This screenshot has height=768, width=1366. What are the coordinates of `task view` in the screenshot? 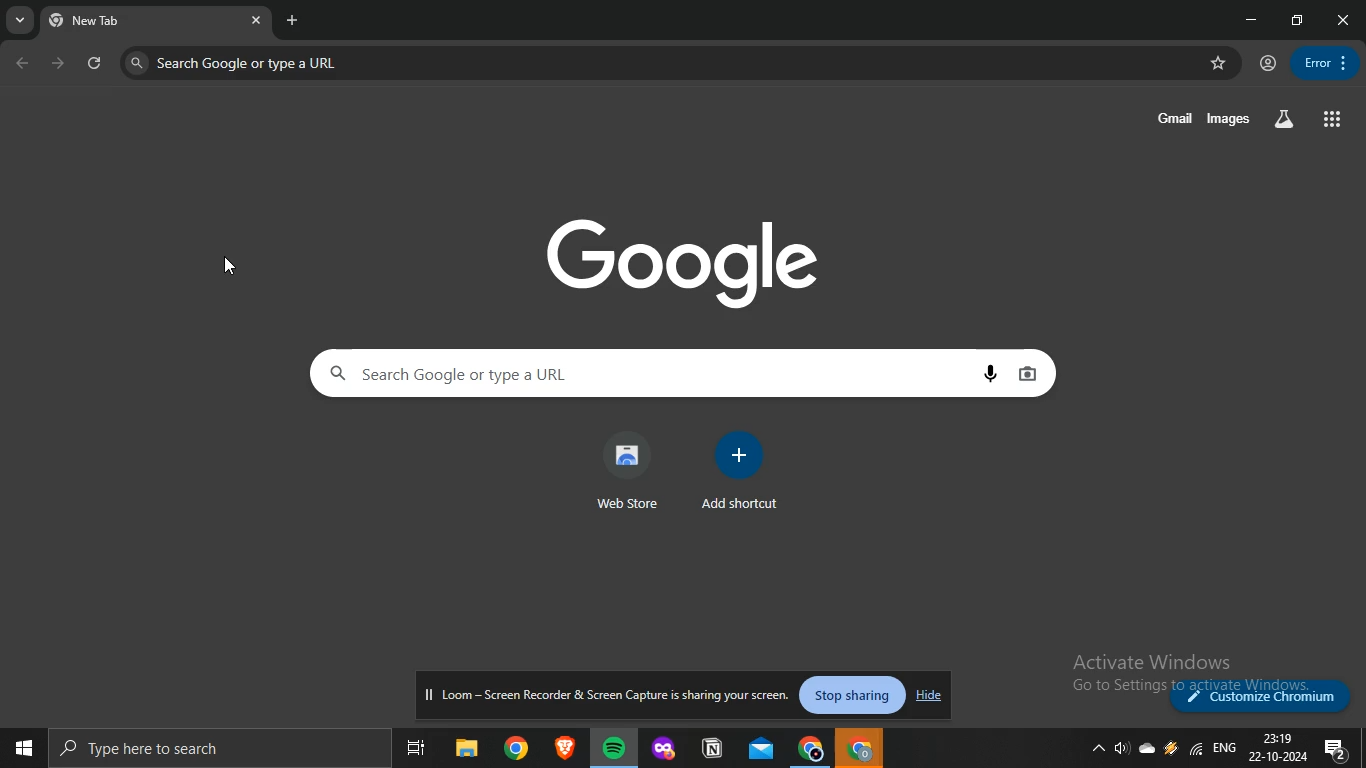 It's located at (418, 746).